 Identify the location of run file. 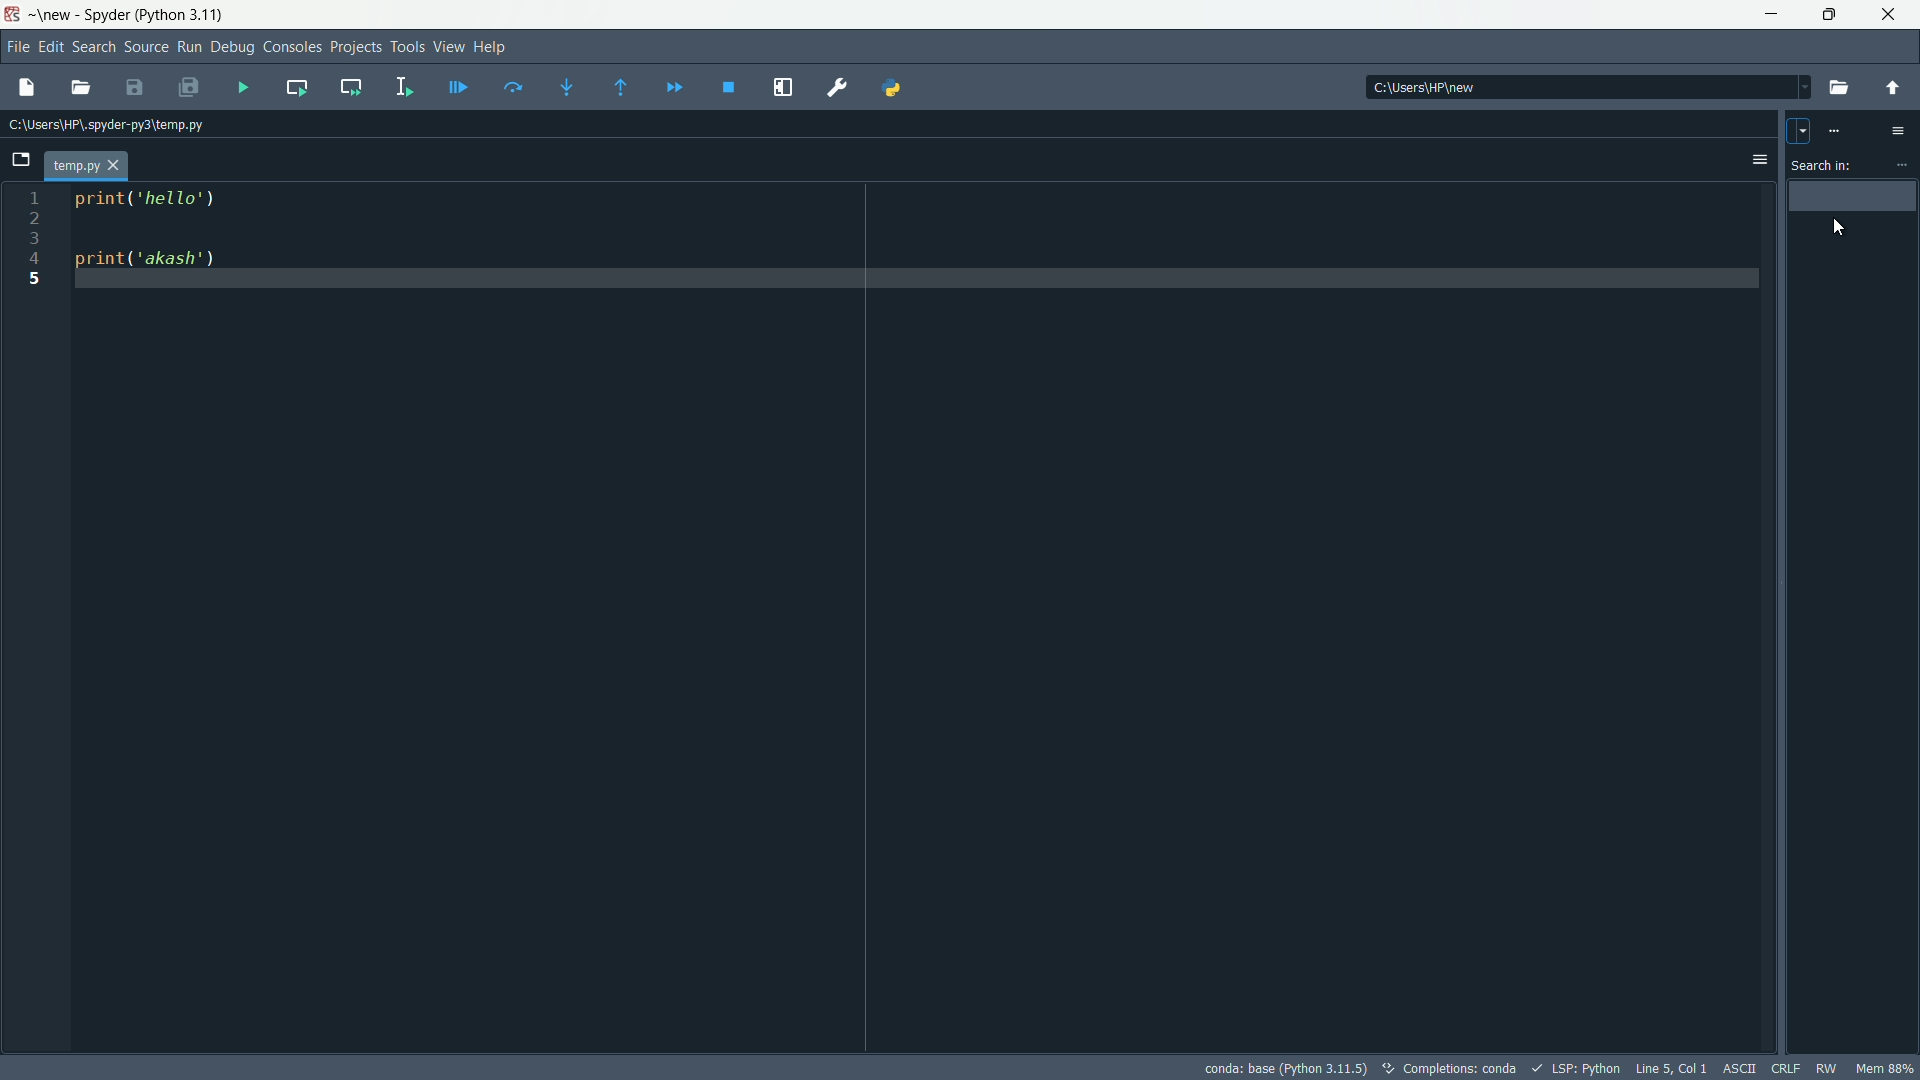
(245, 87).